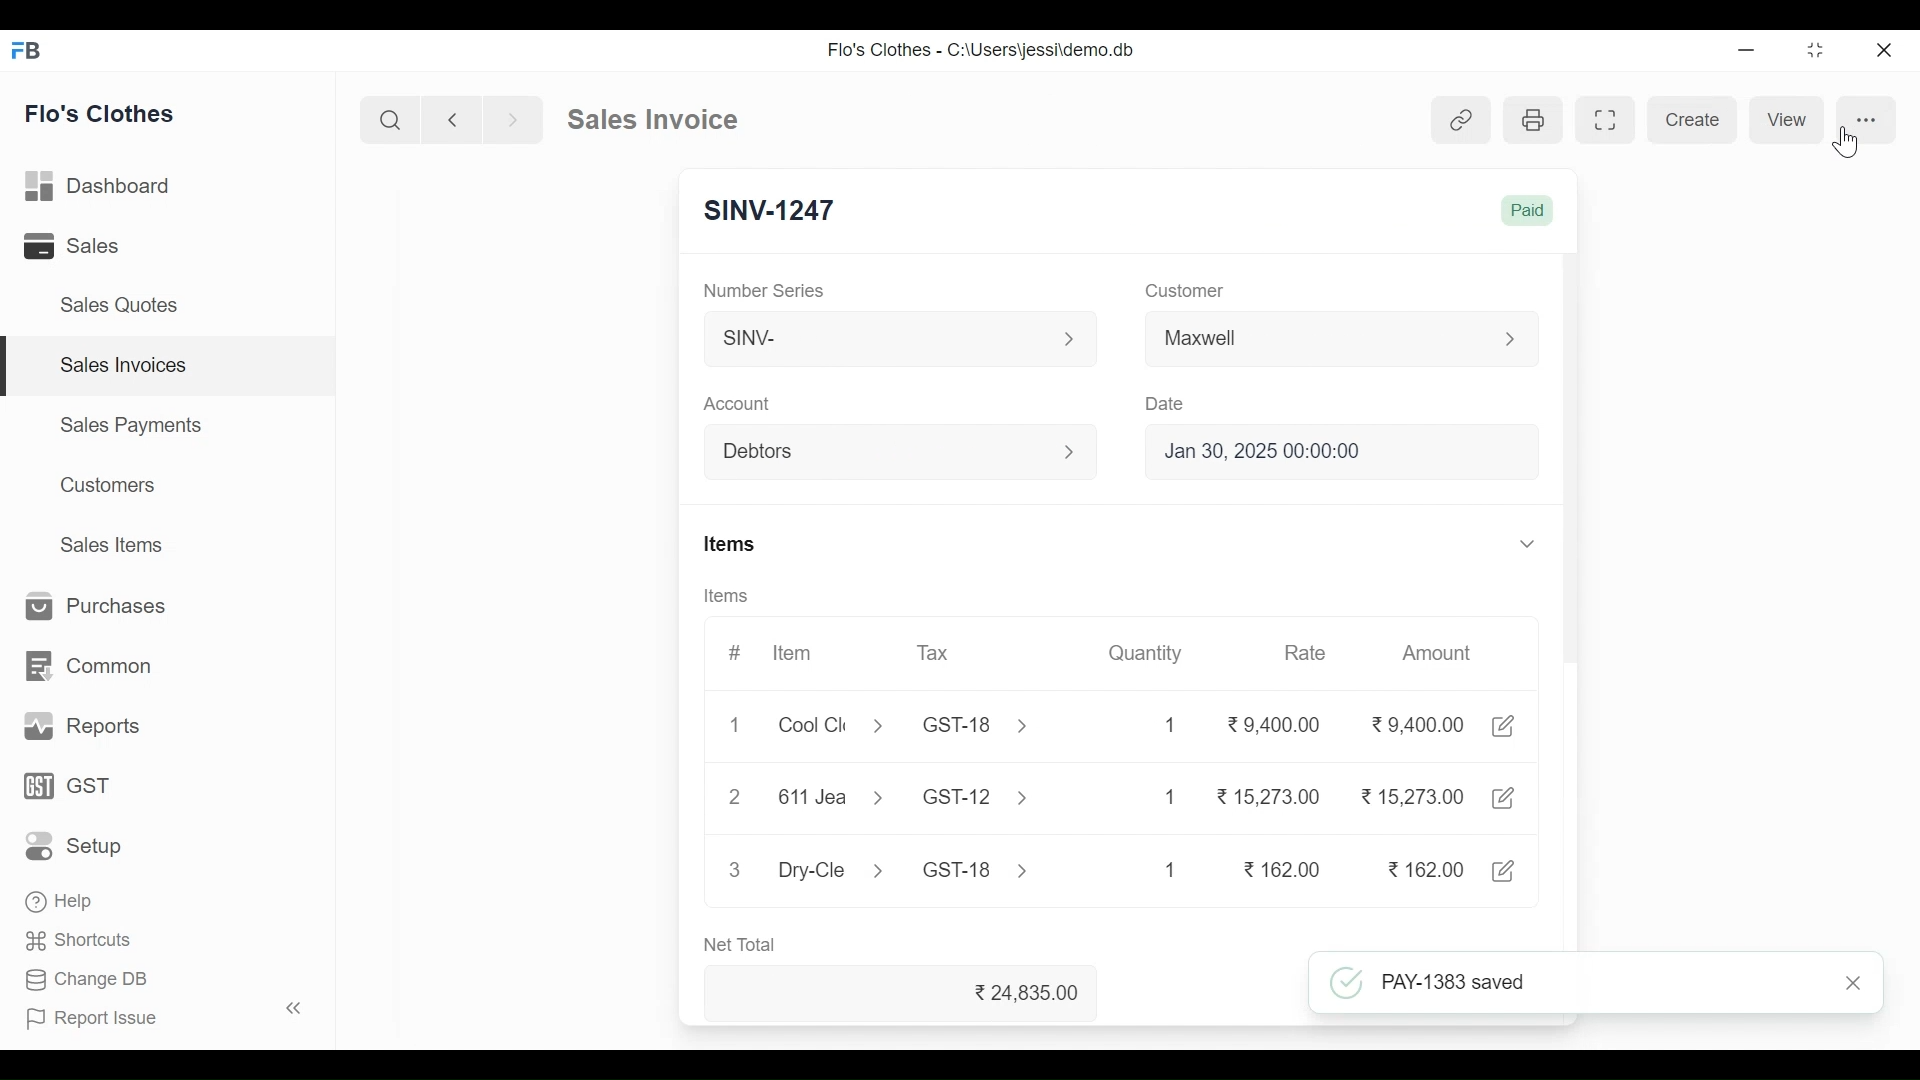 The height and width of the screenshot is (1080, 1920). Describe the element at coordinates (735, 724) in the screenshot. I see `1` at that location.